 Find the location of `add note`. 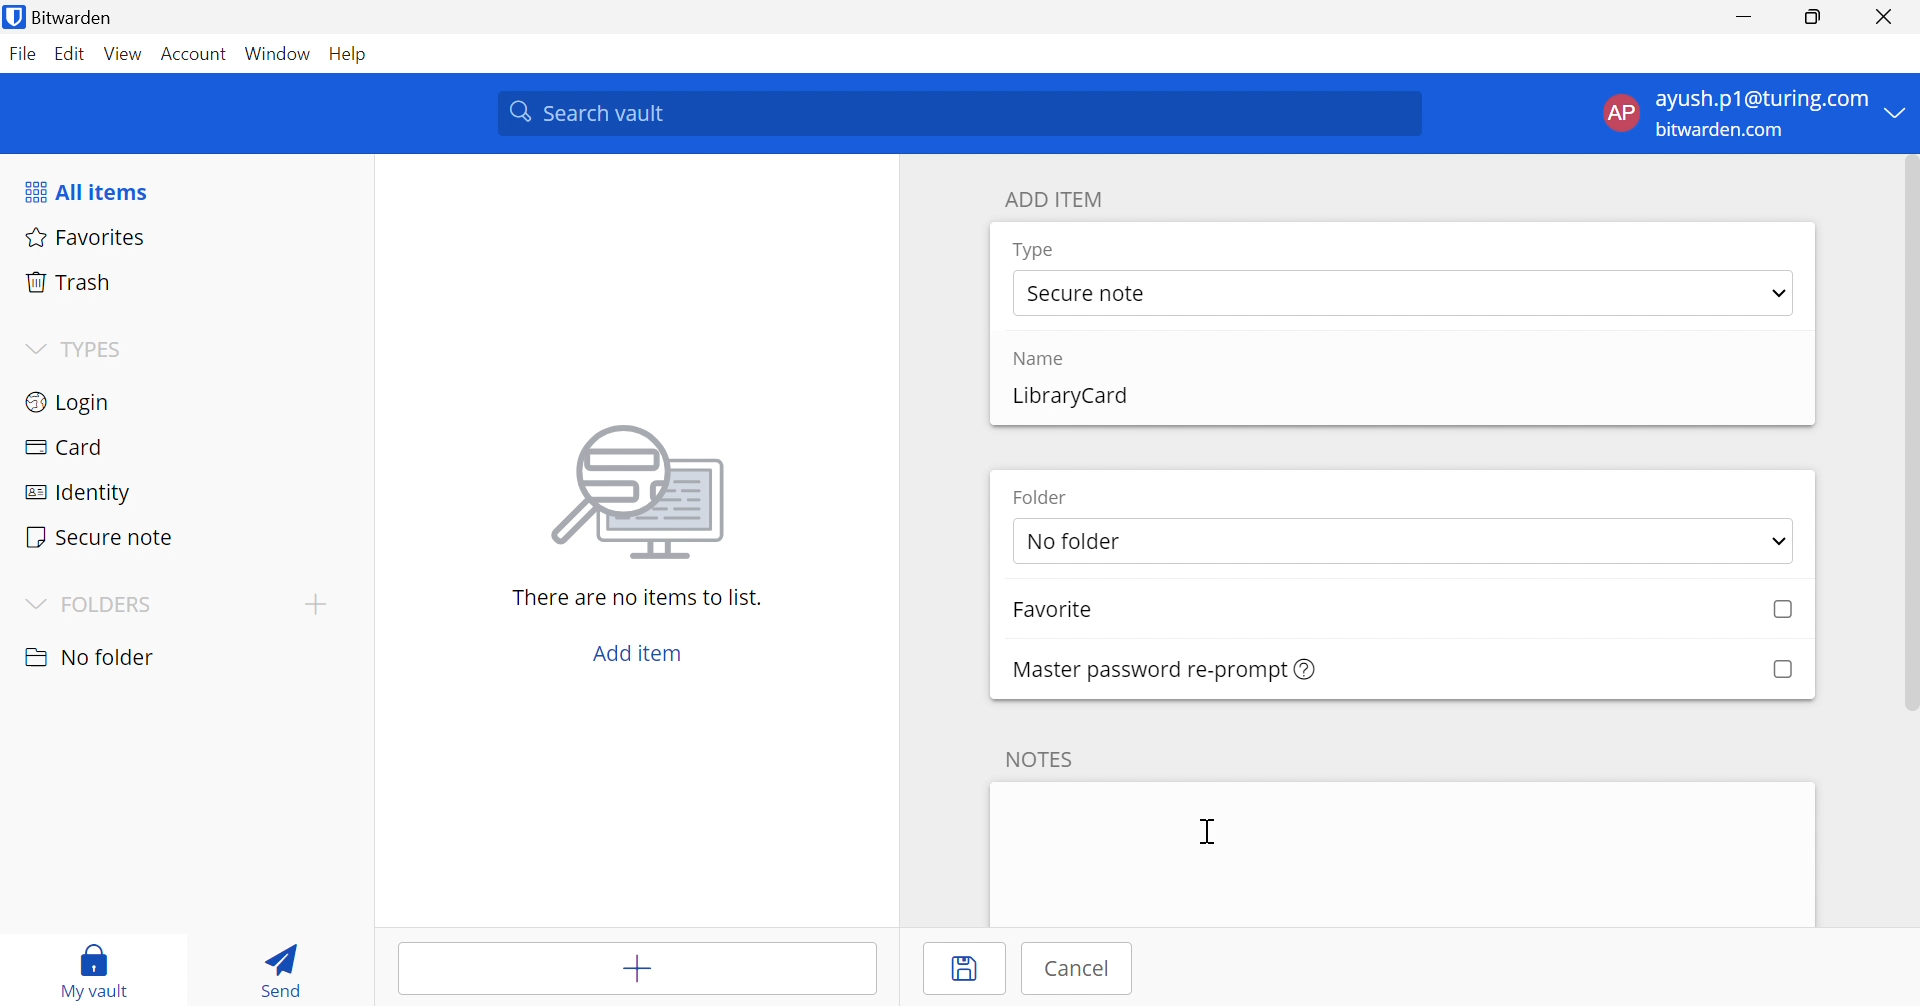

add note is located at coordinates (1402, 854).